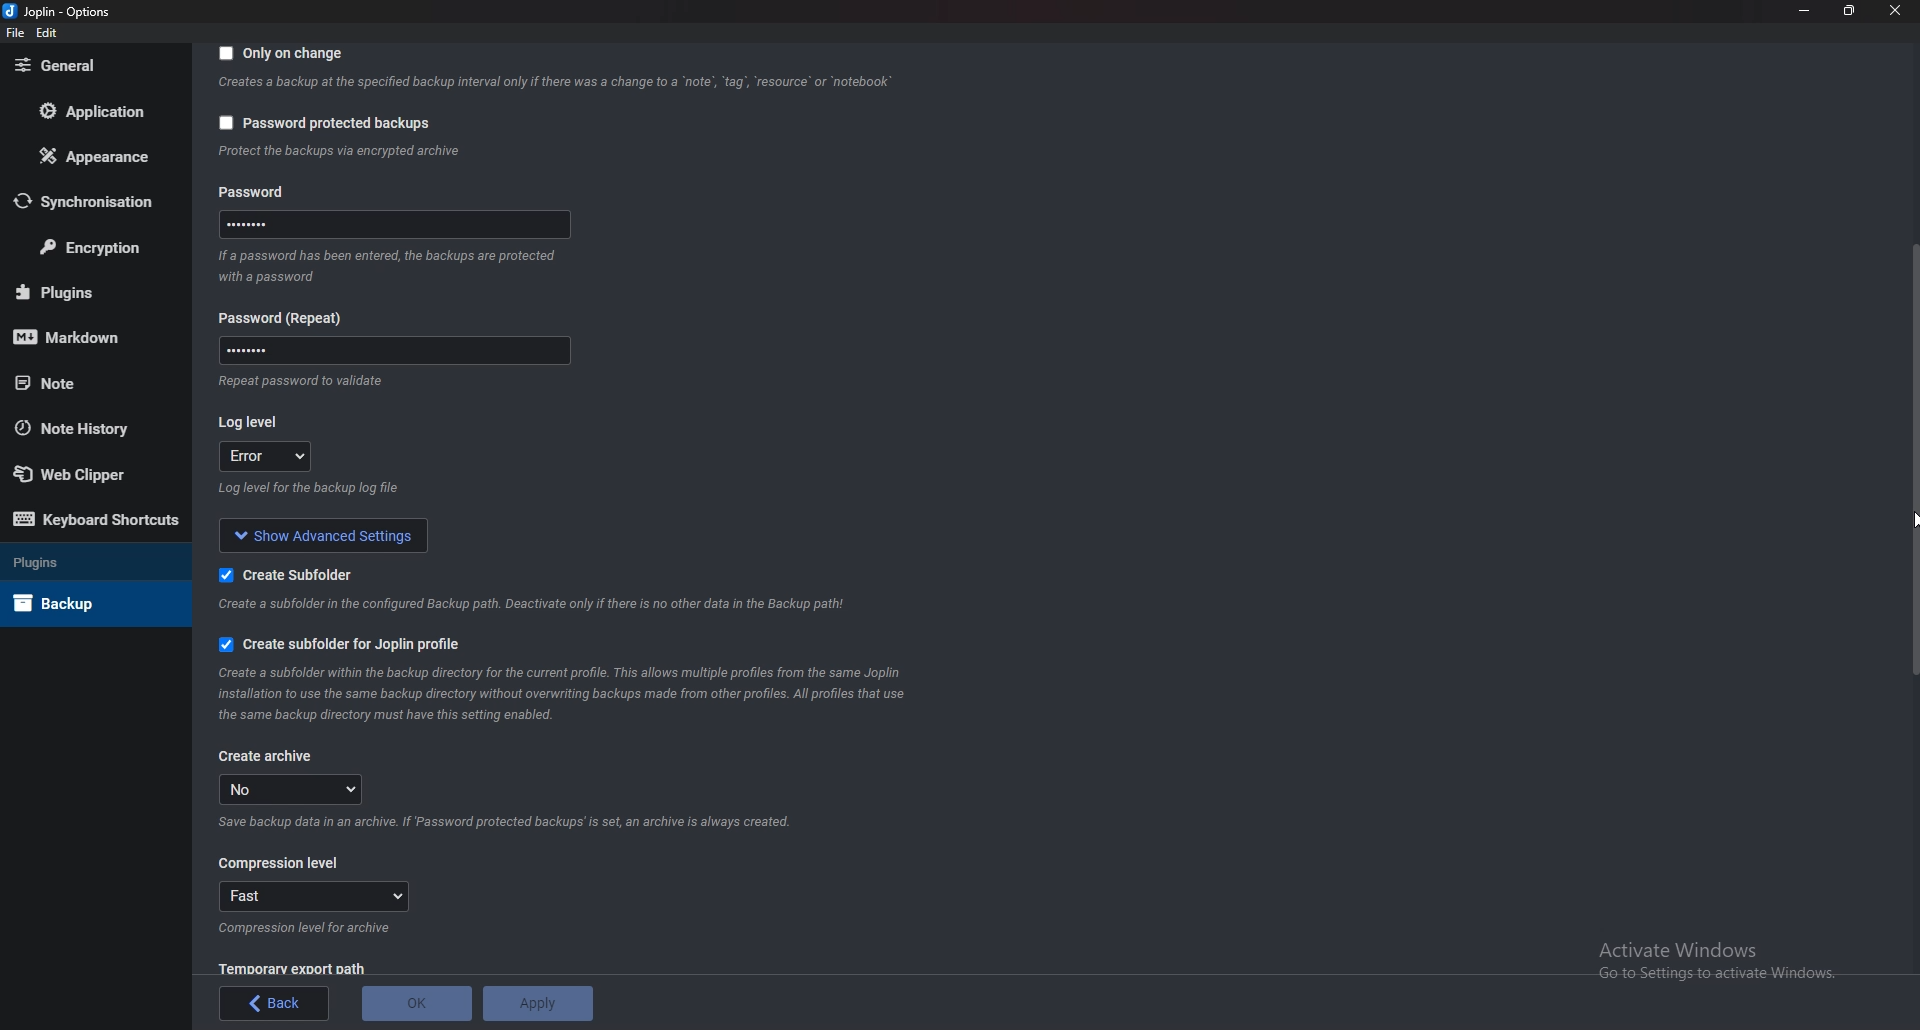 The width and height of the screenshot is (1920, 1030). Describe the element at coordinates (81, 339) in the screenshot. I see `mark down` at that location.